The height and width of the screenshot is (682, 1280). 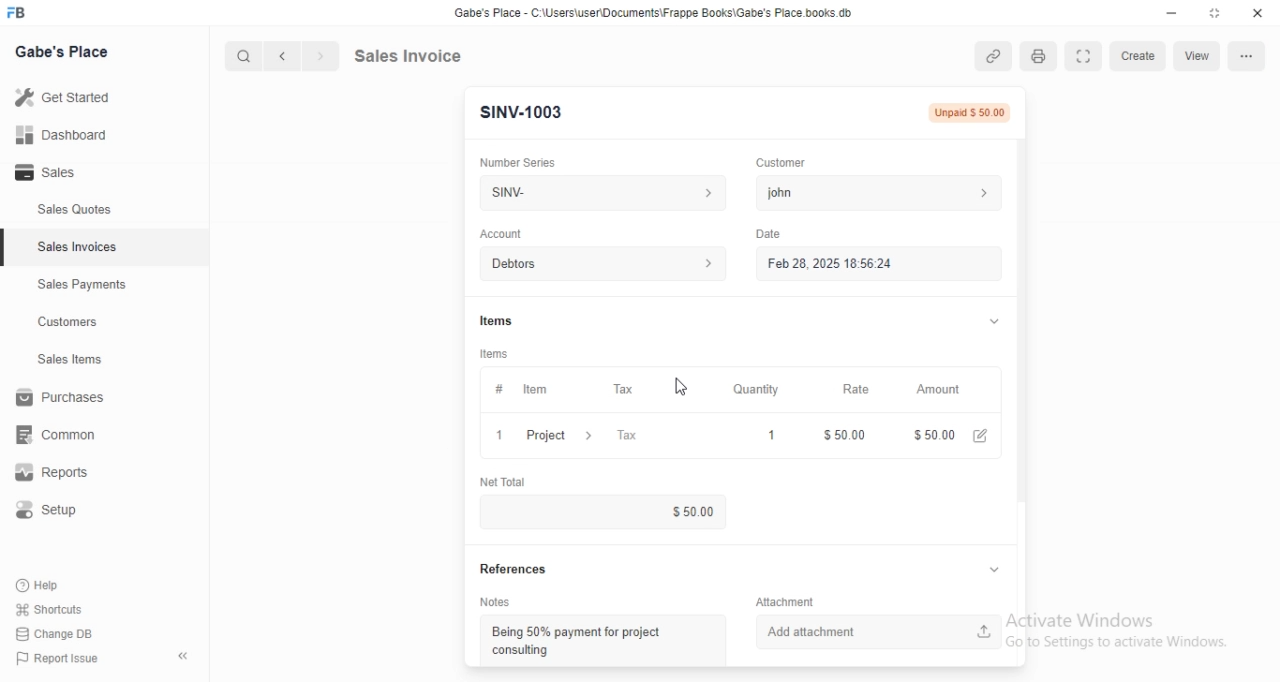 What do you see at coordinates (501, 233) in the screenshot?
I see `‘Account` at bounding box center [501, 233].